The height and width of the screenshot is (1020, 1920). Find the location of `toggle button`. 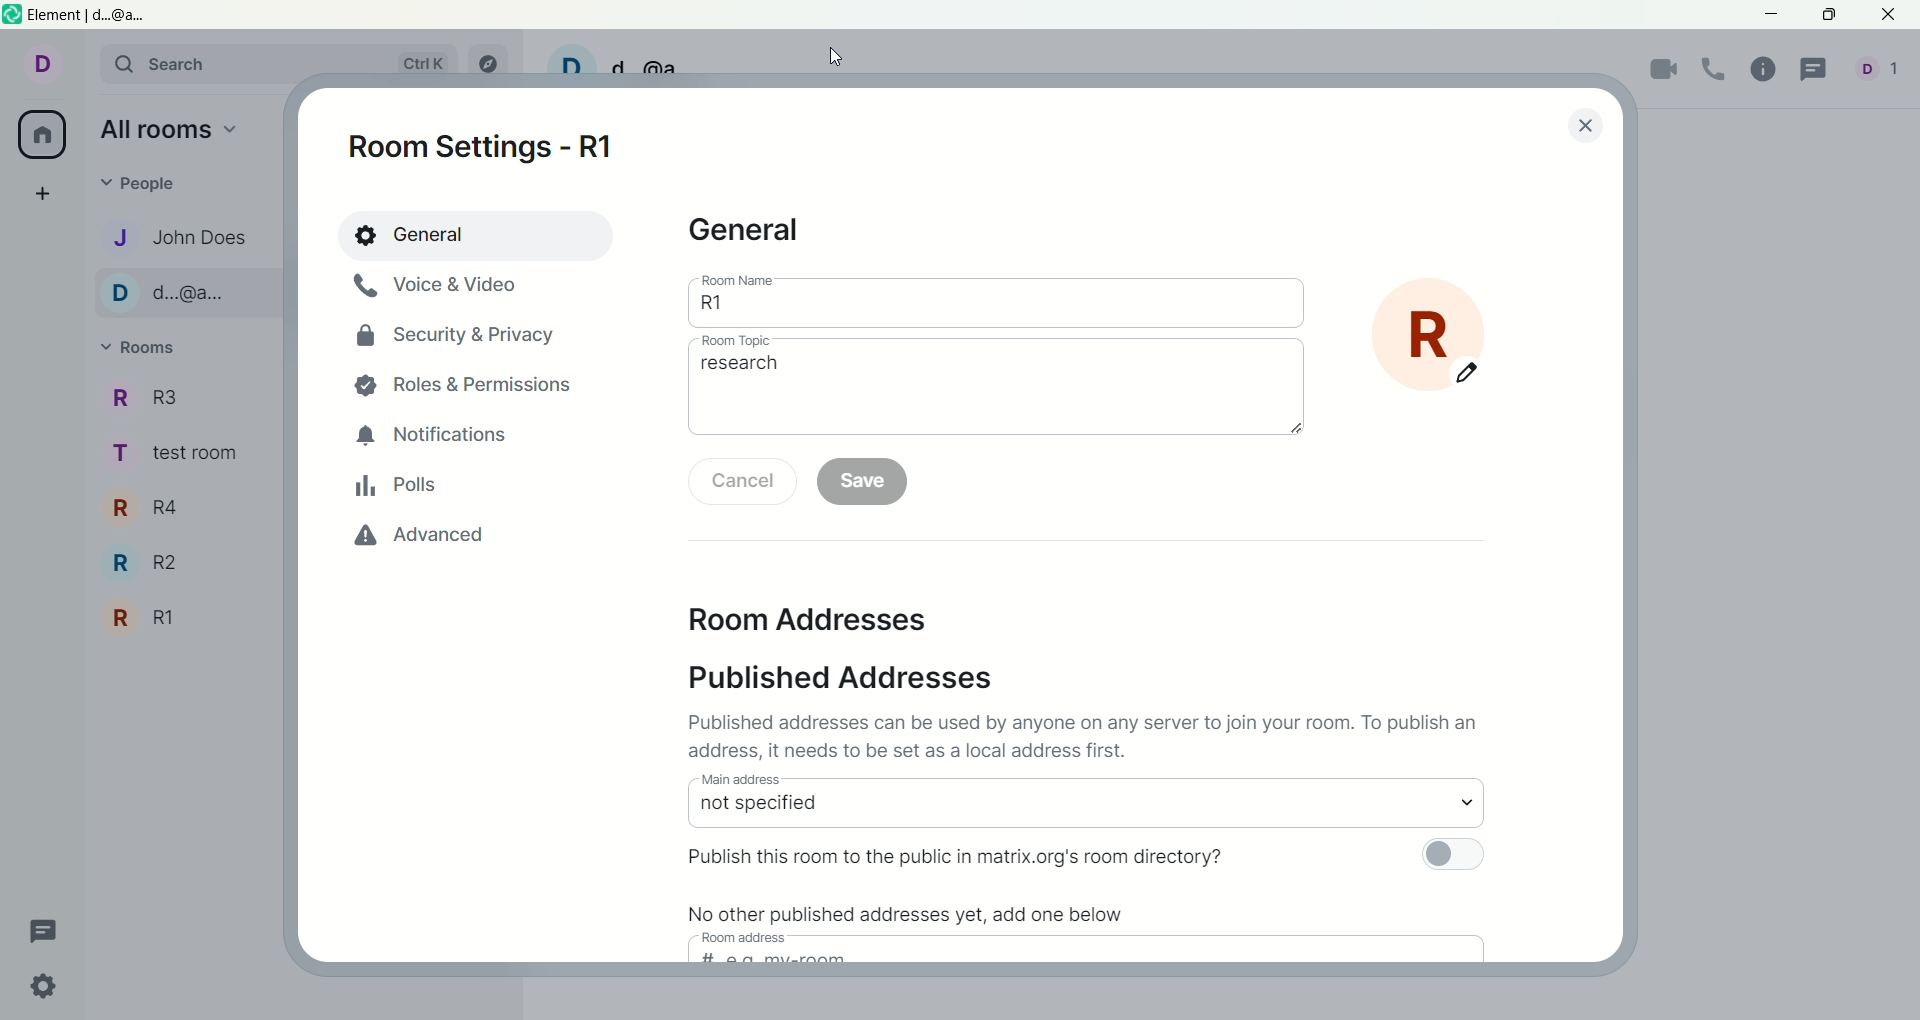

toggle button is located at coordinates (1450, 854).